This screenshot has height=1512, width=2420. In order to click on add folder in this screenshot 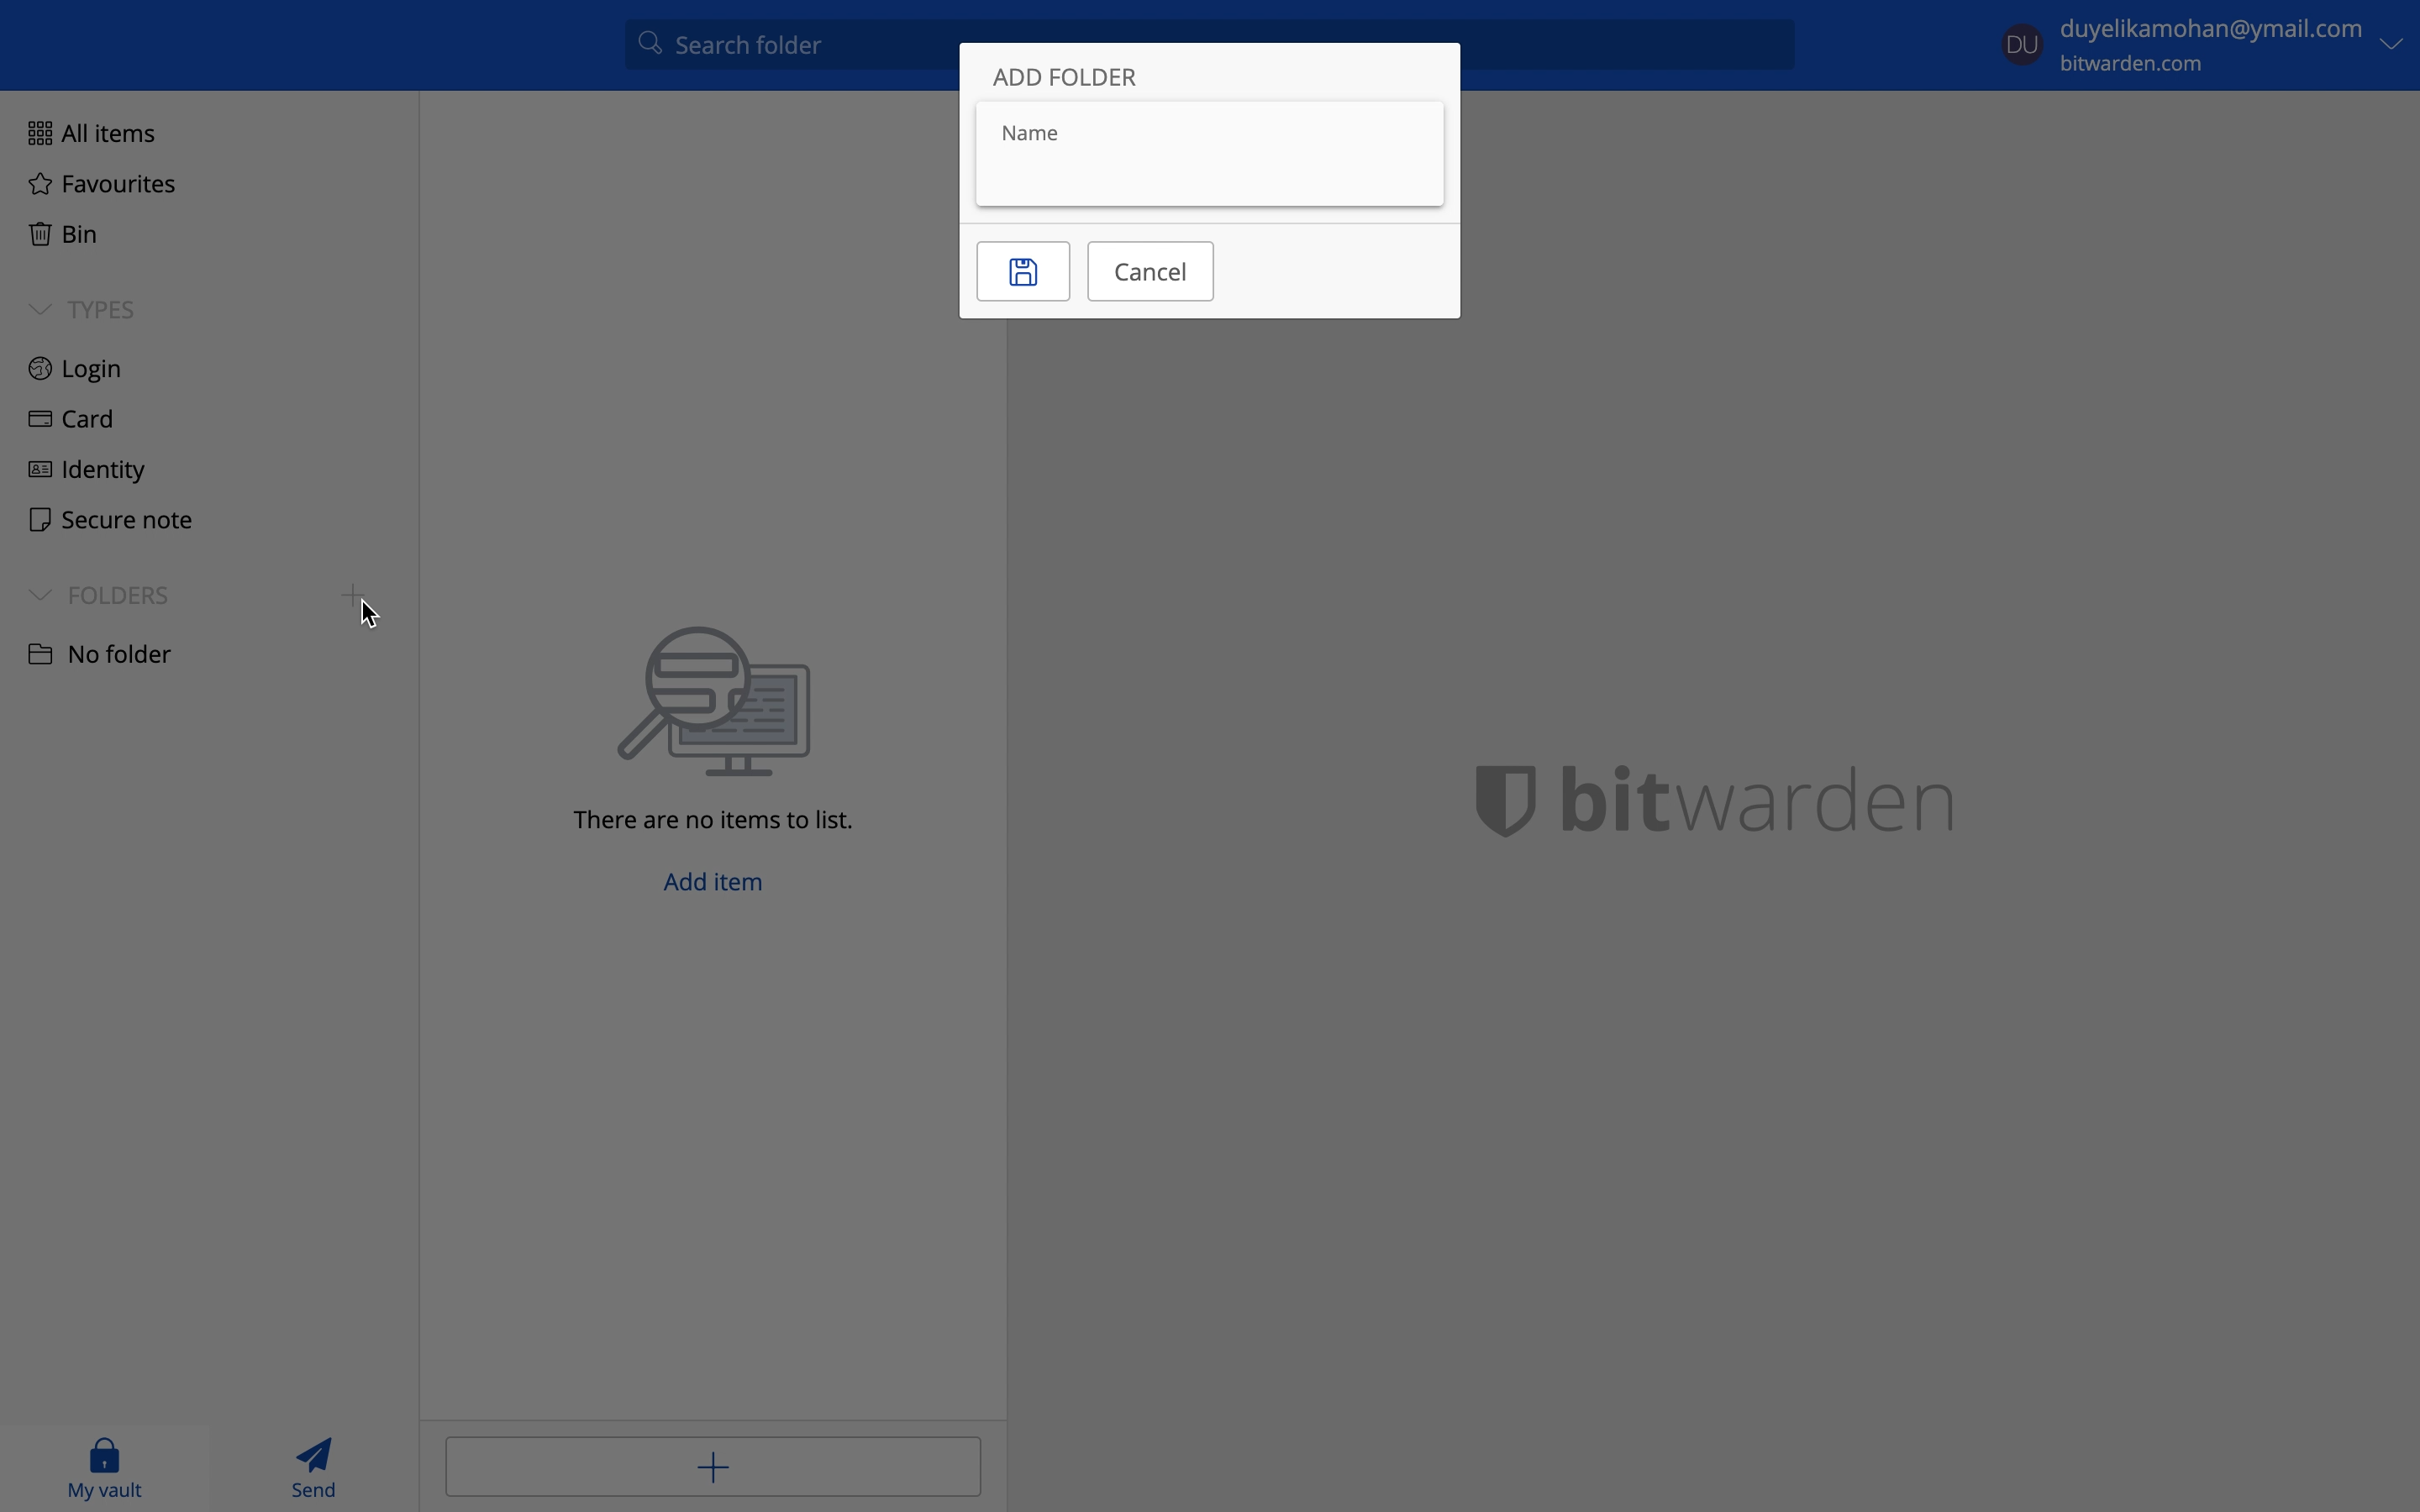, I will do `click(1069, 79)`.